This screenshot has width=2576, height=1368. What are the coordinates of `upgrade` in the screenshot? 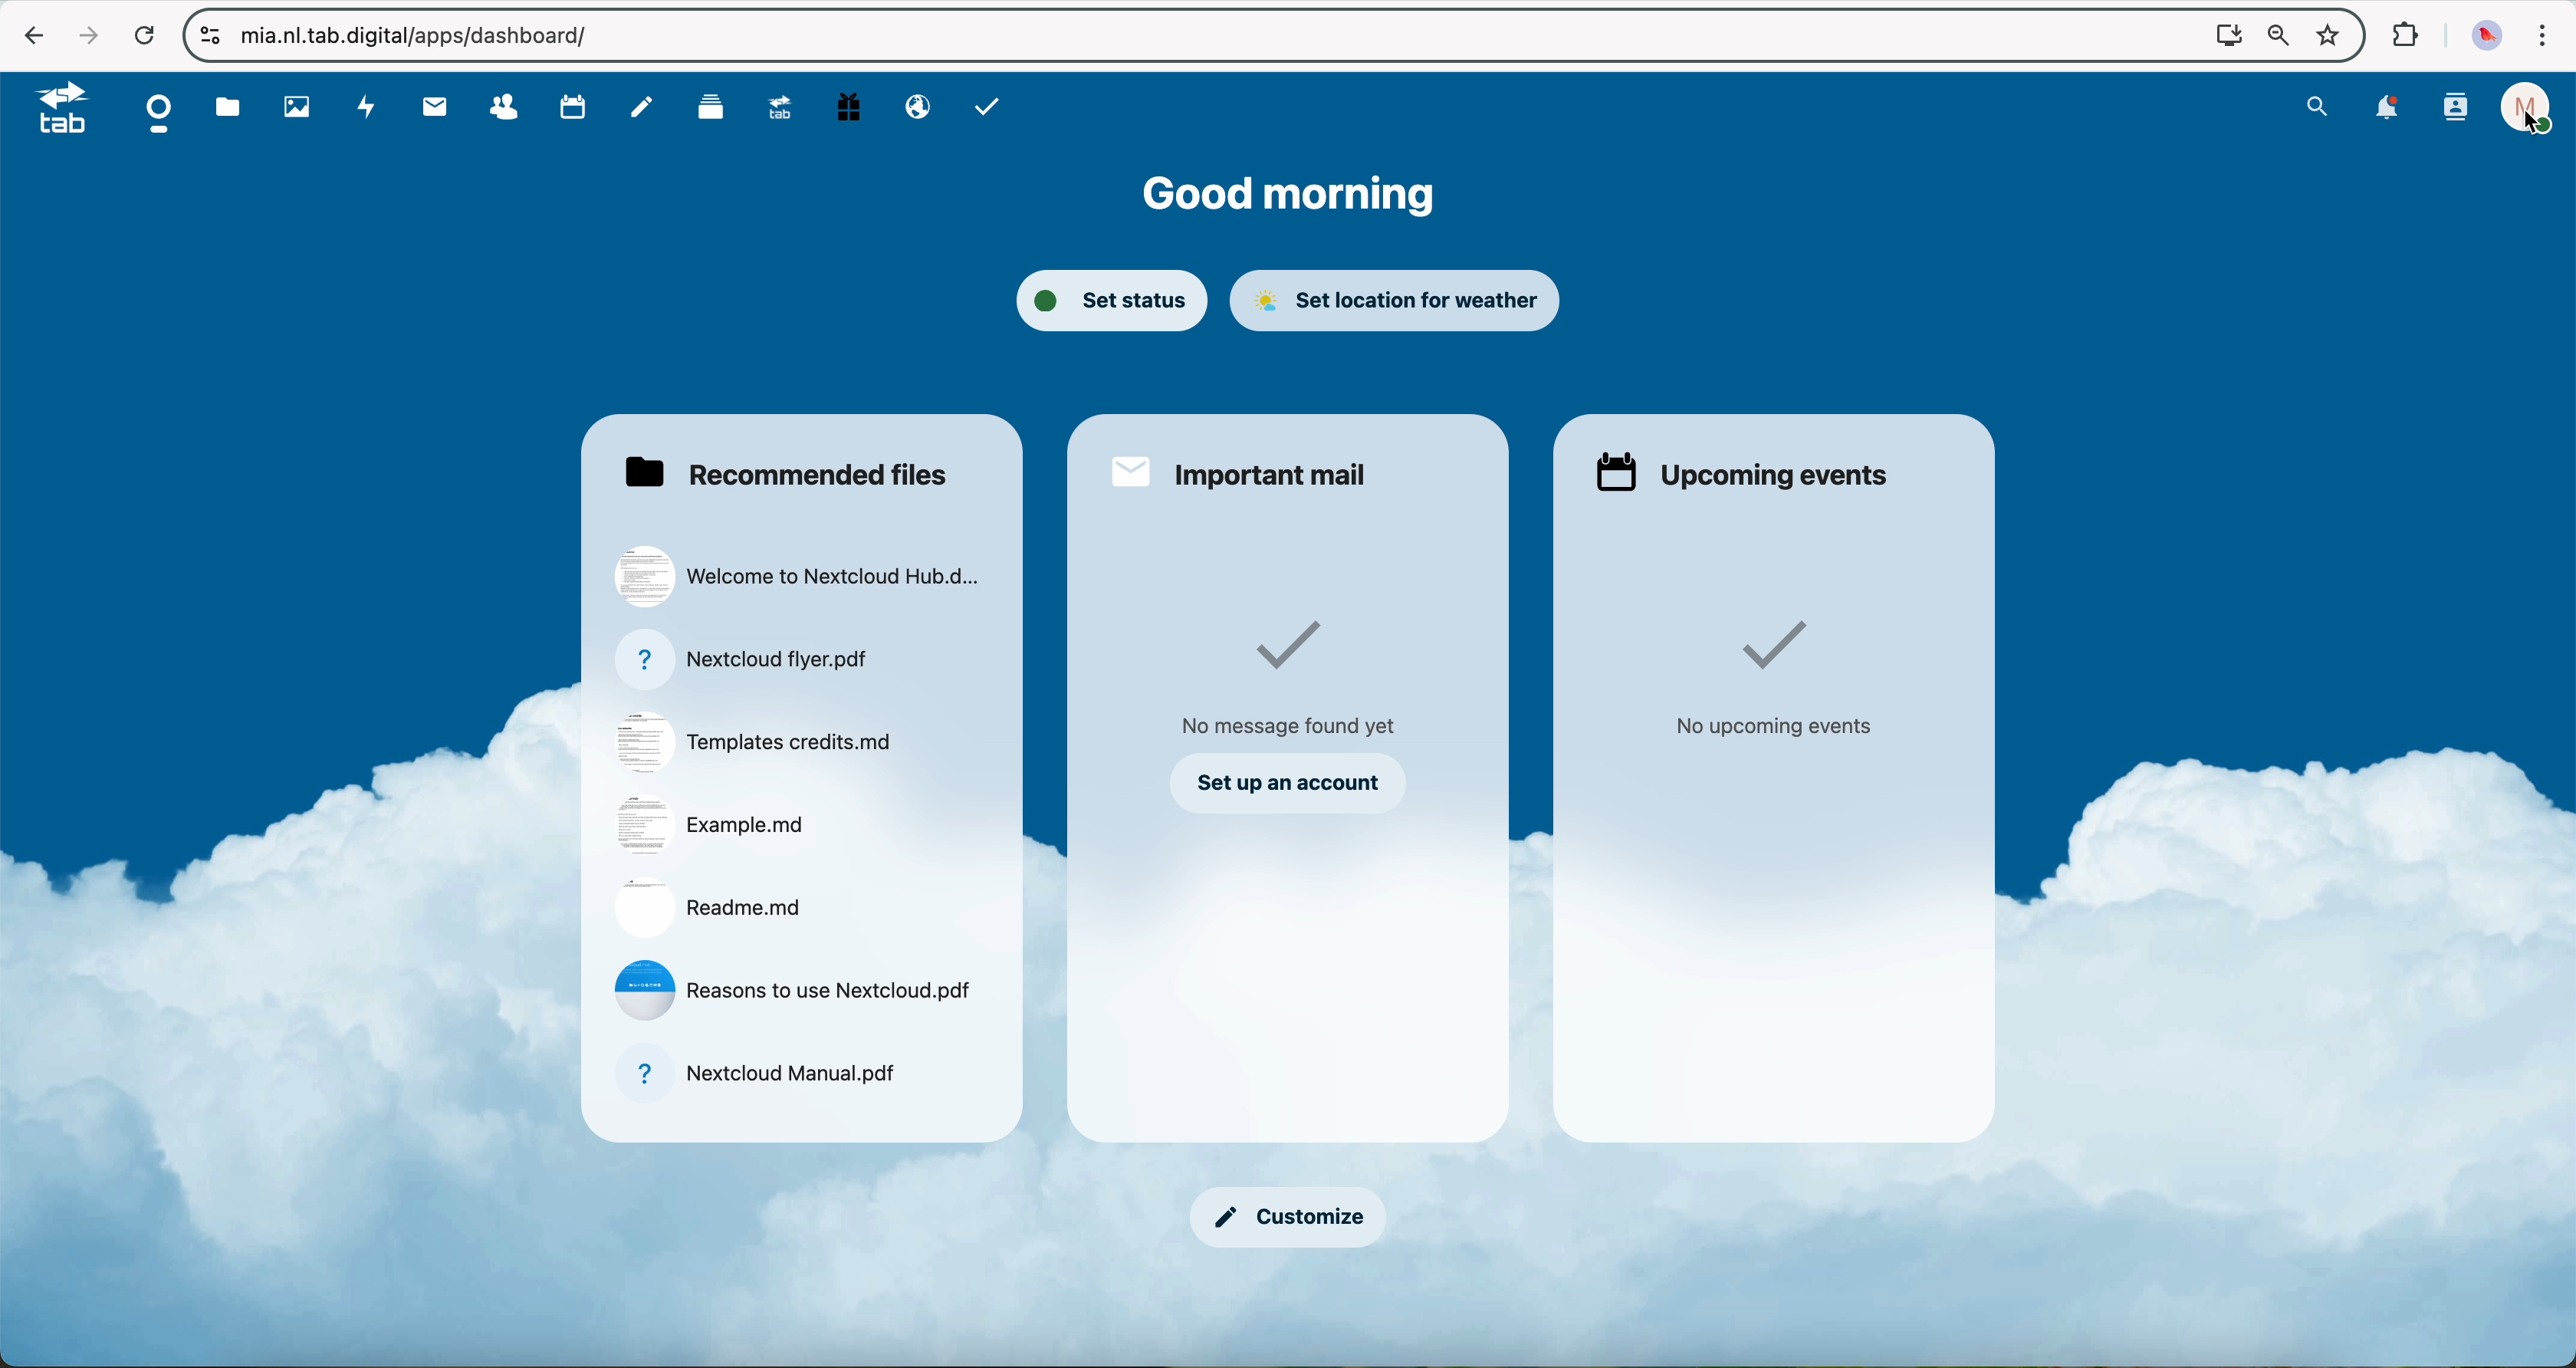 It's located at (787, 111).